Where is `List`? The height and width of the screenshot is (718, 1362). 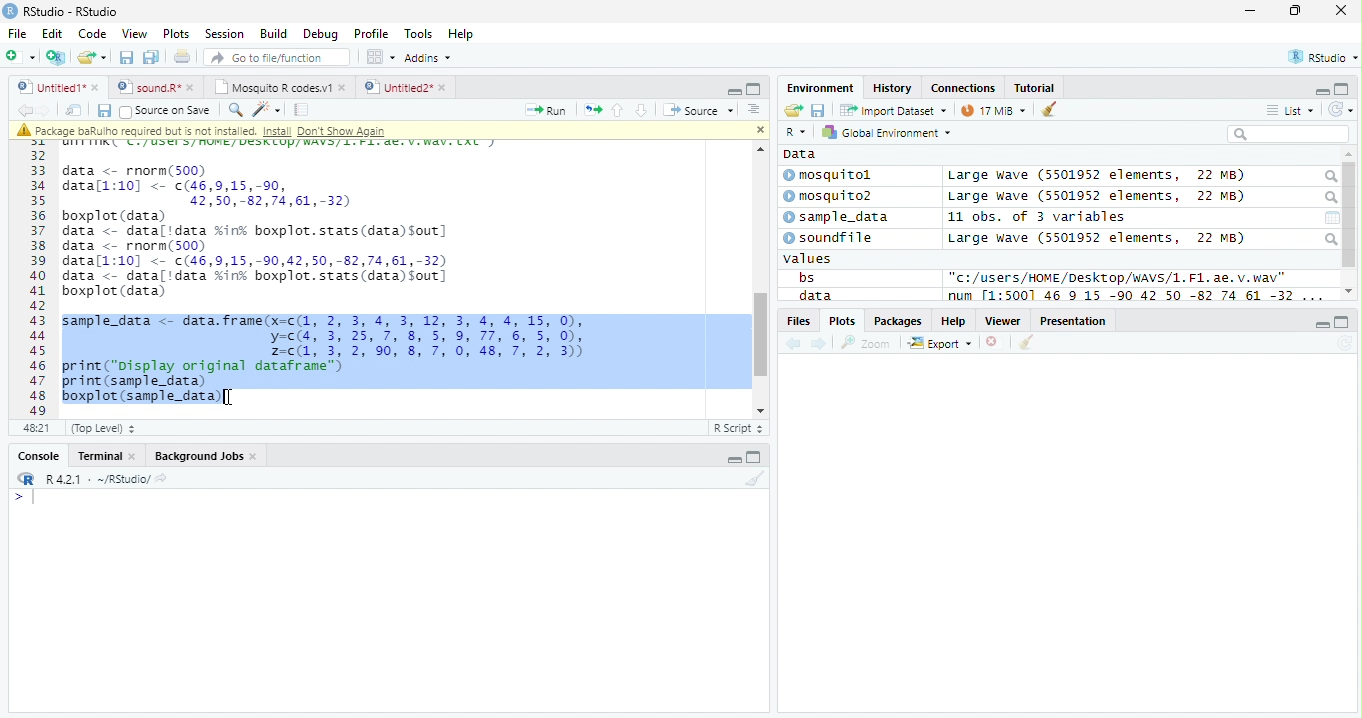
List is located at coordinates (1290, 110).